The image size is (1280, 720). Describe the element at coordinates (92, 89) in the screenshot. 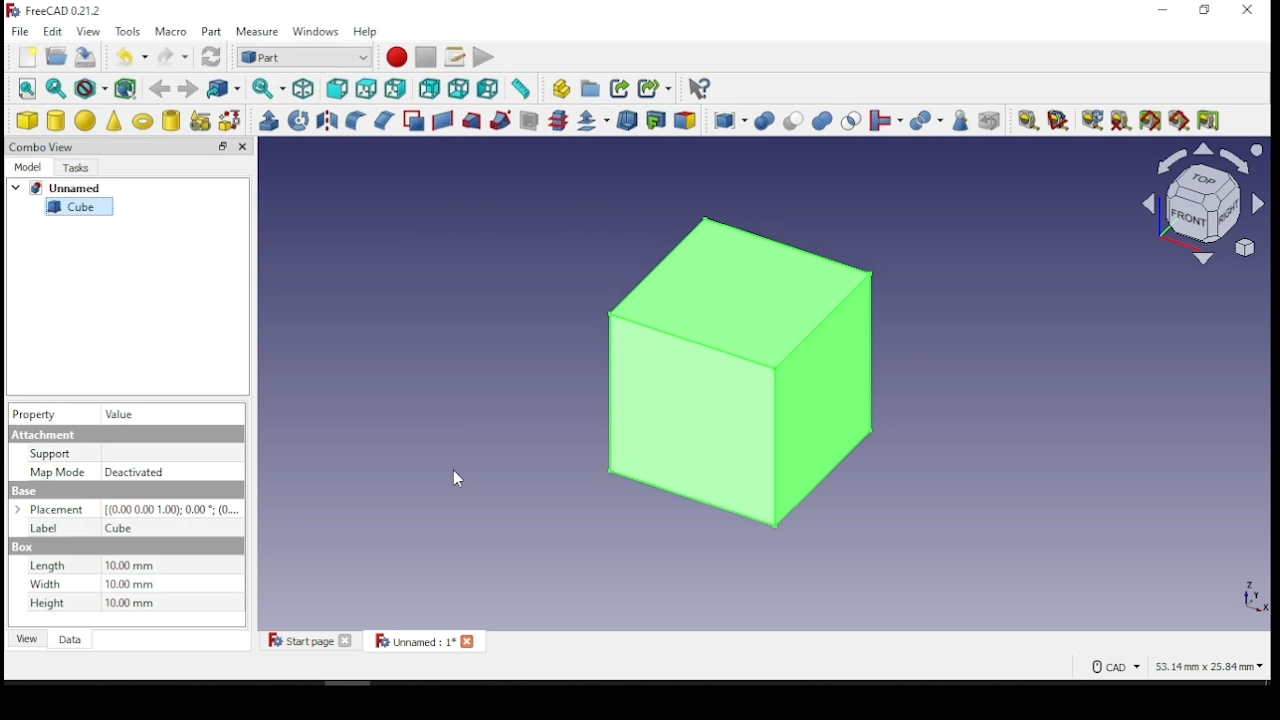

I see `draw style` at that location.